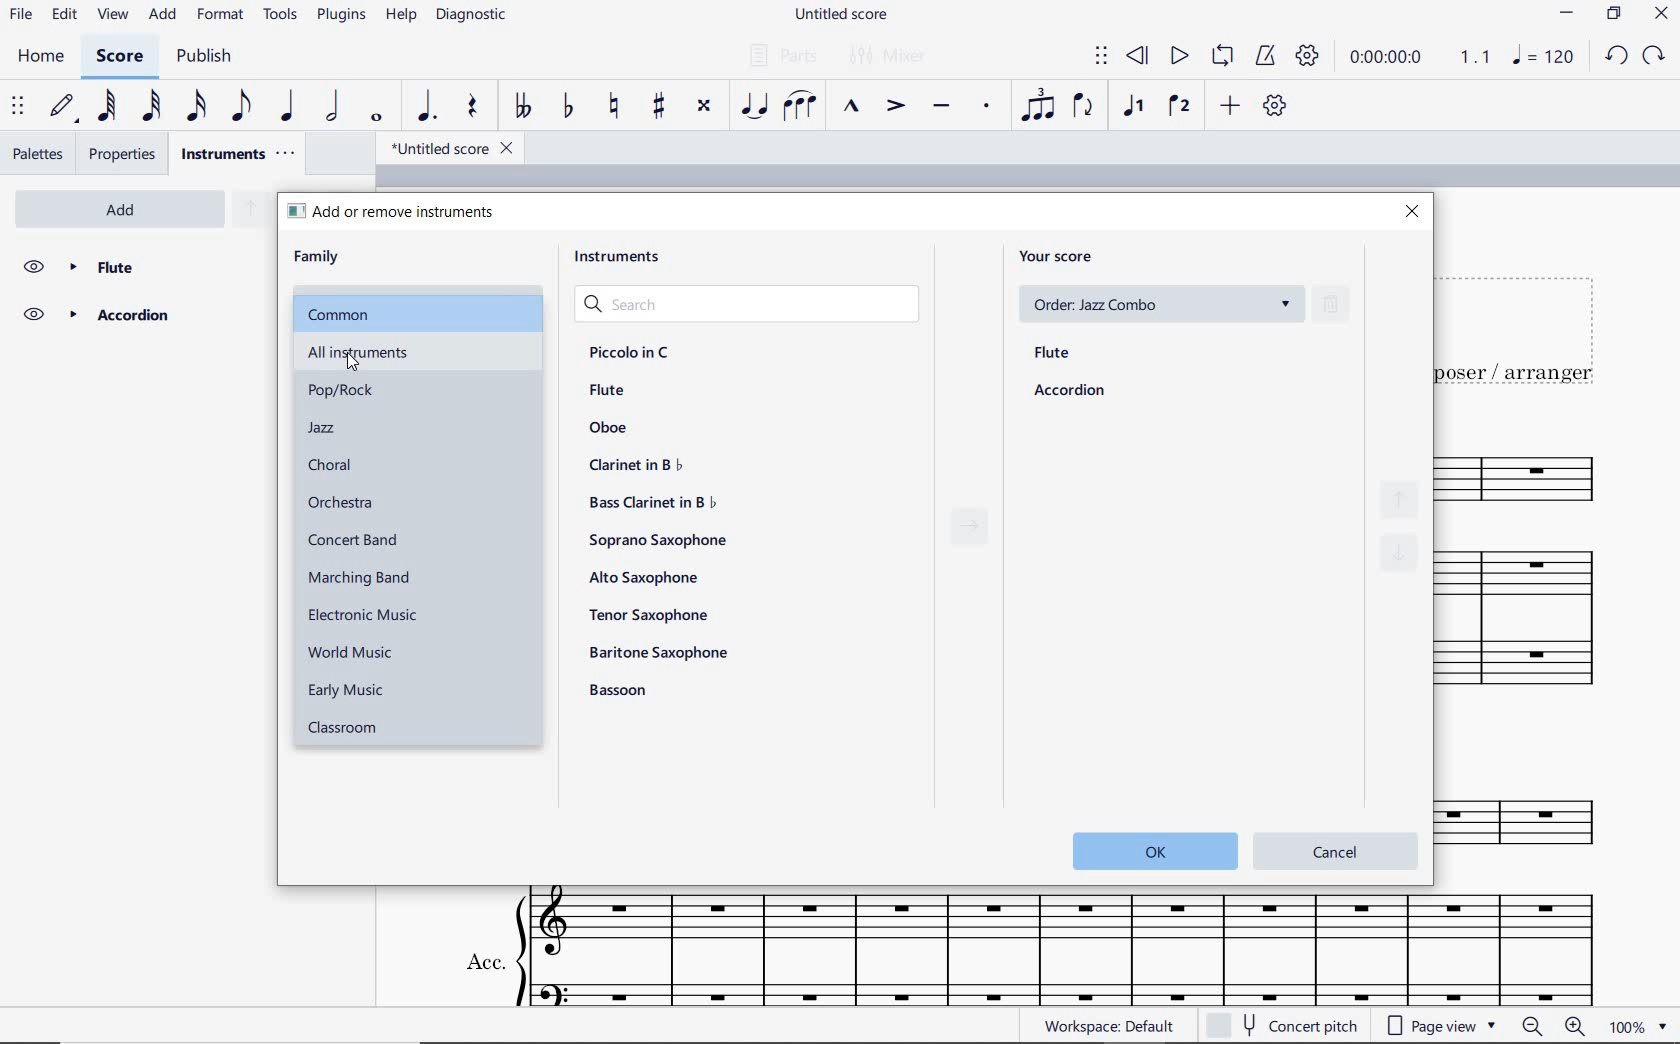 The width and height of the screenshot is (1680, 1044). Describe the element at coordinates (471, 16) in the screenshot. I see `diagnostic` at that location.